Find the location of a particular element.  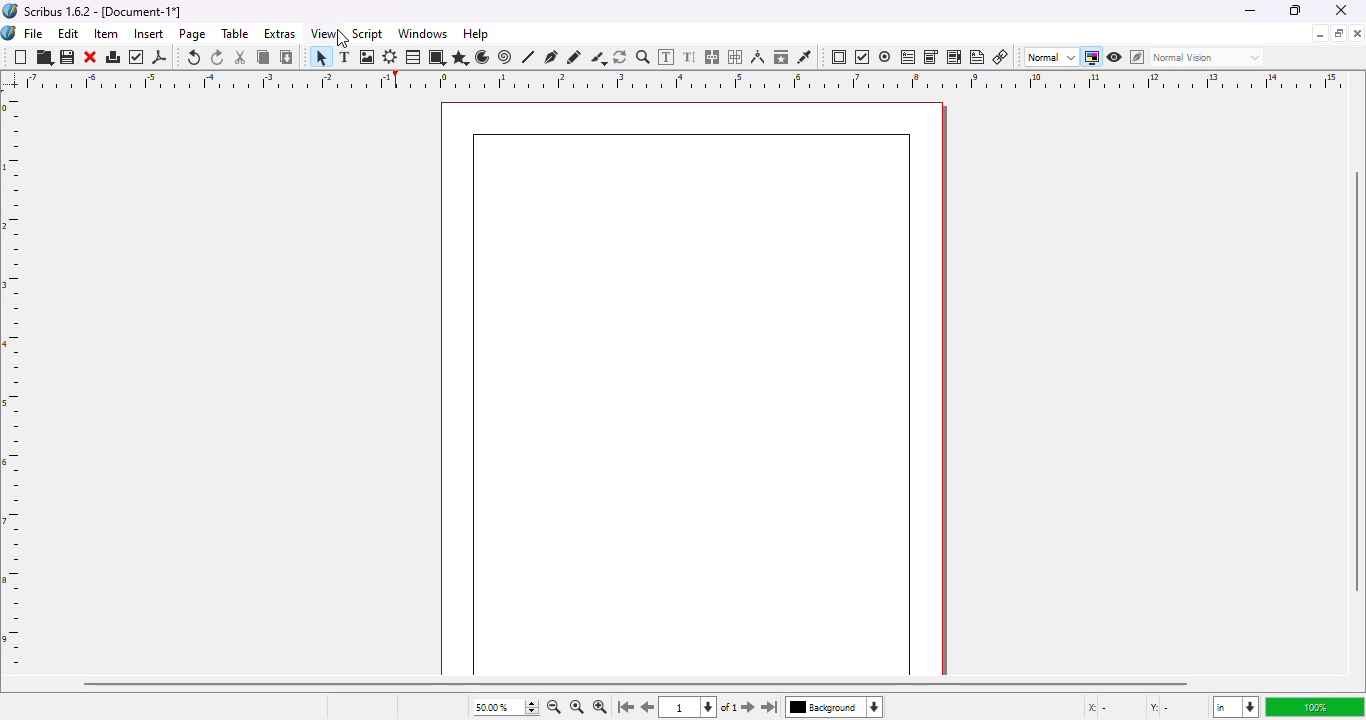

zoom in or out is located at coordinates (643, 57).